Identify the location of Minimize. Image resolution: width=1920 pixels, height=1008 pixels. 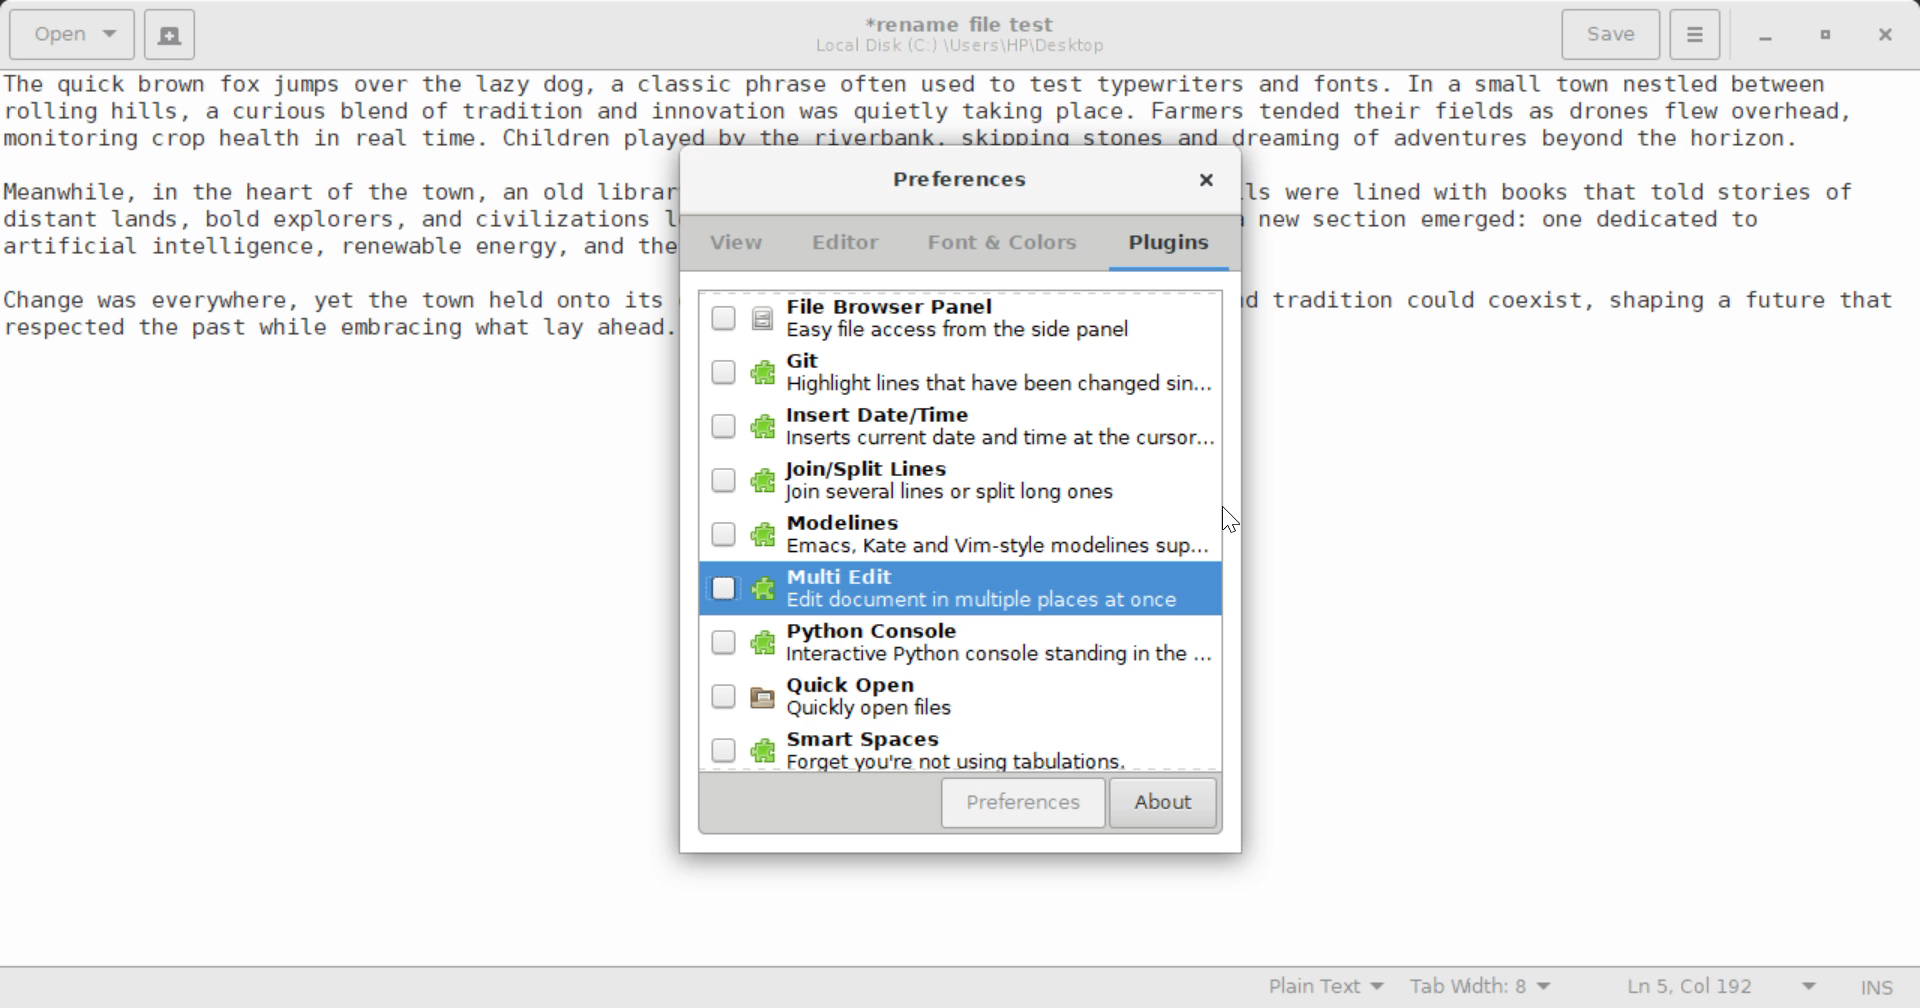
(1826, 35).